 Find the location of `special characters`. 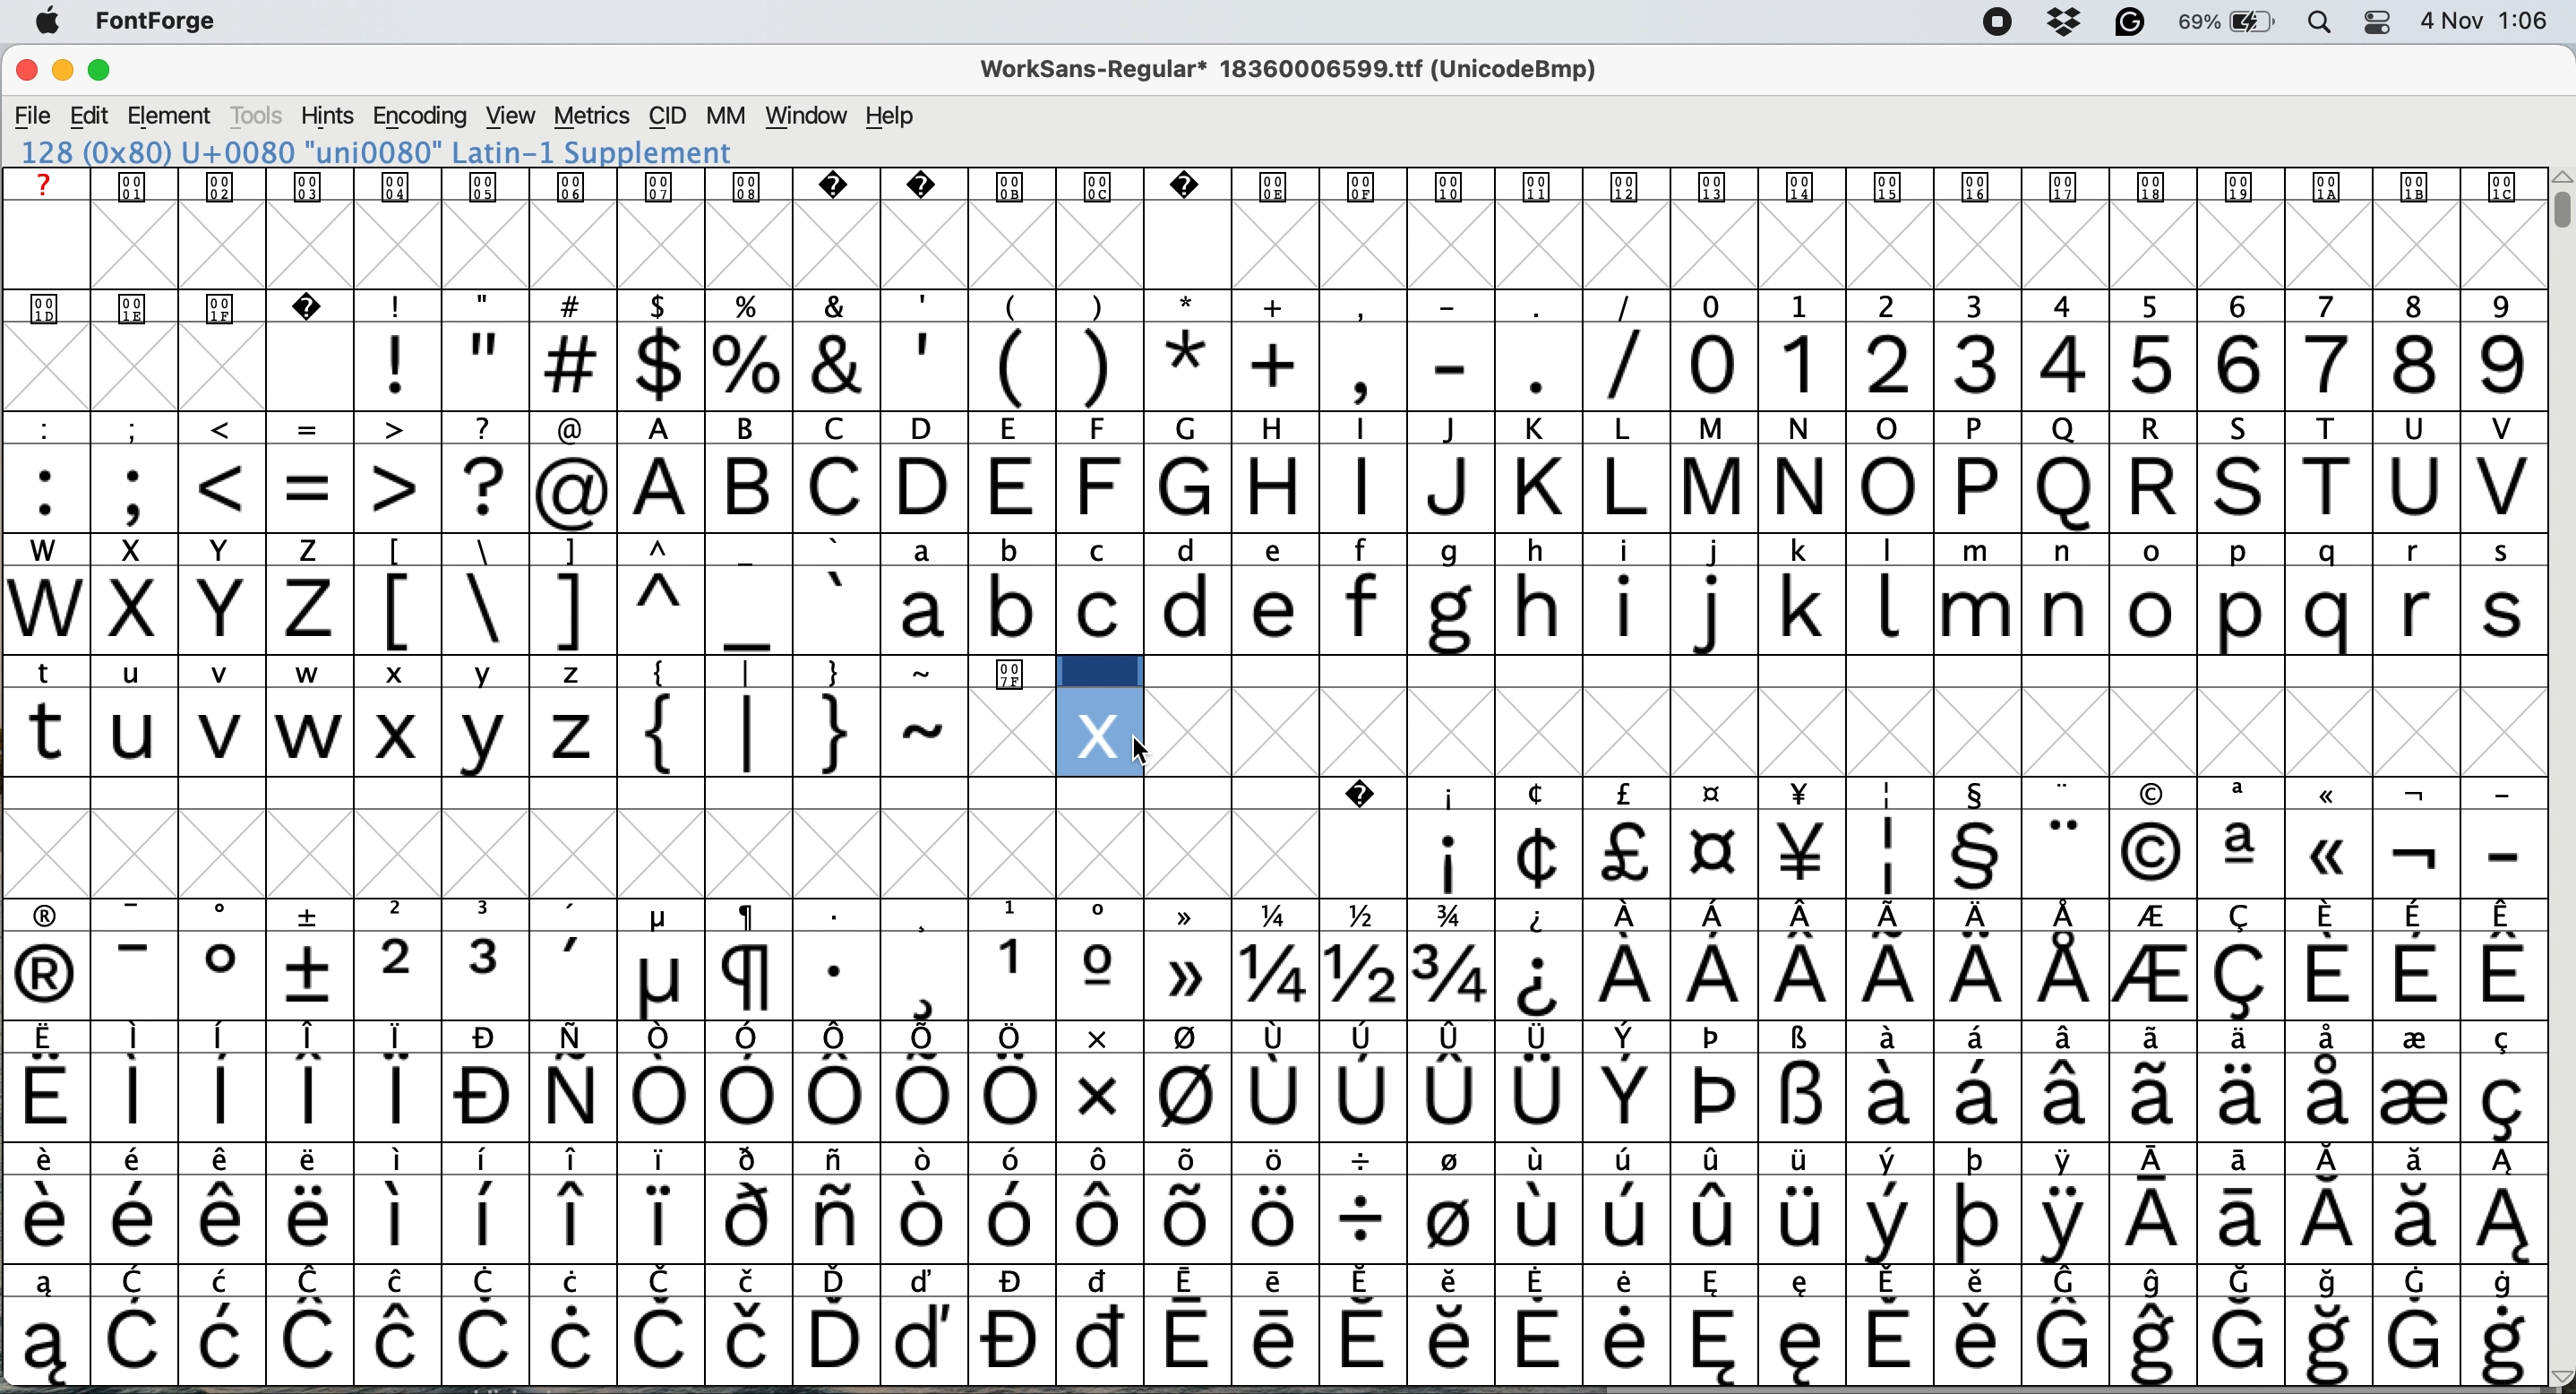

special characters is located at coordinates (1274, 1161).